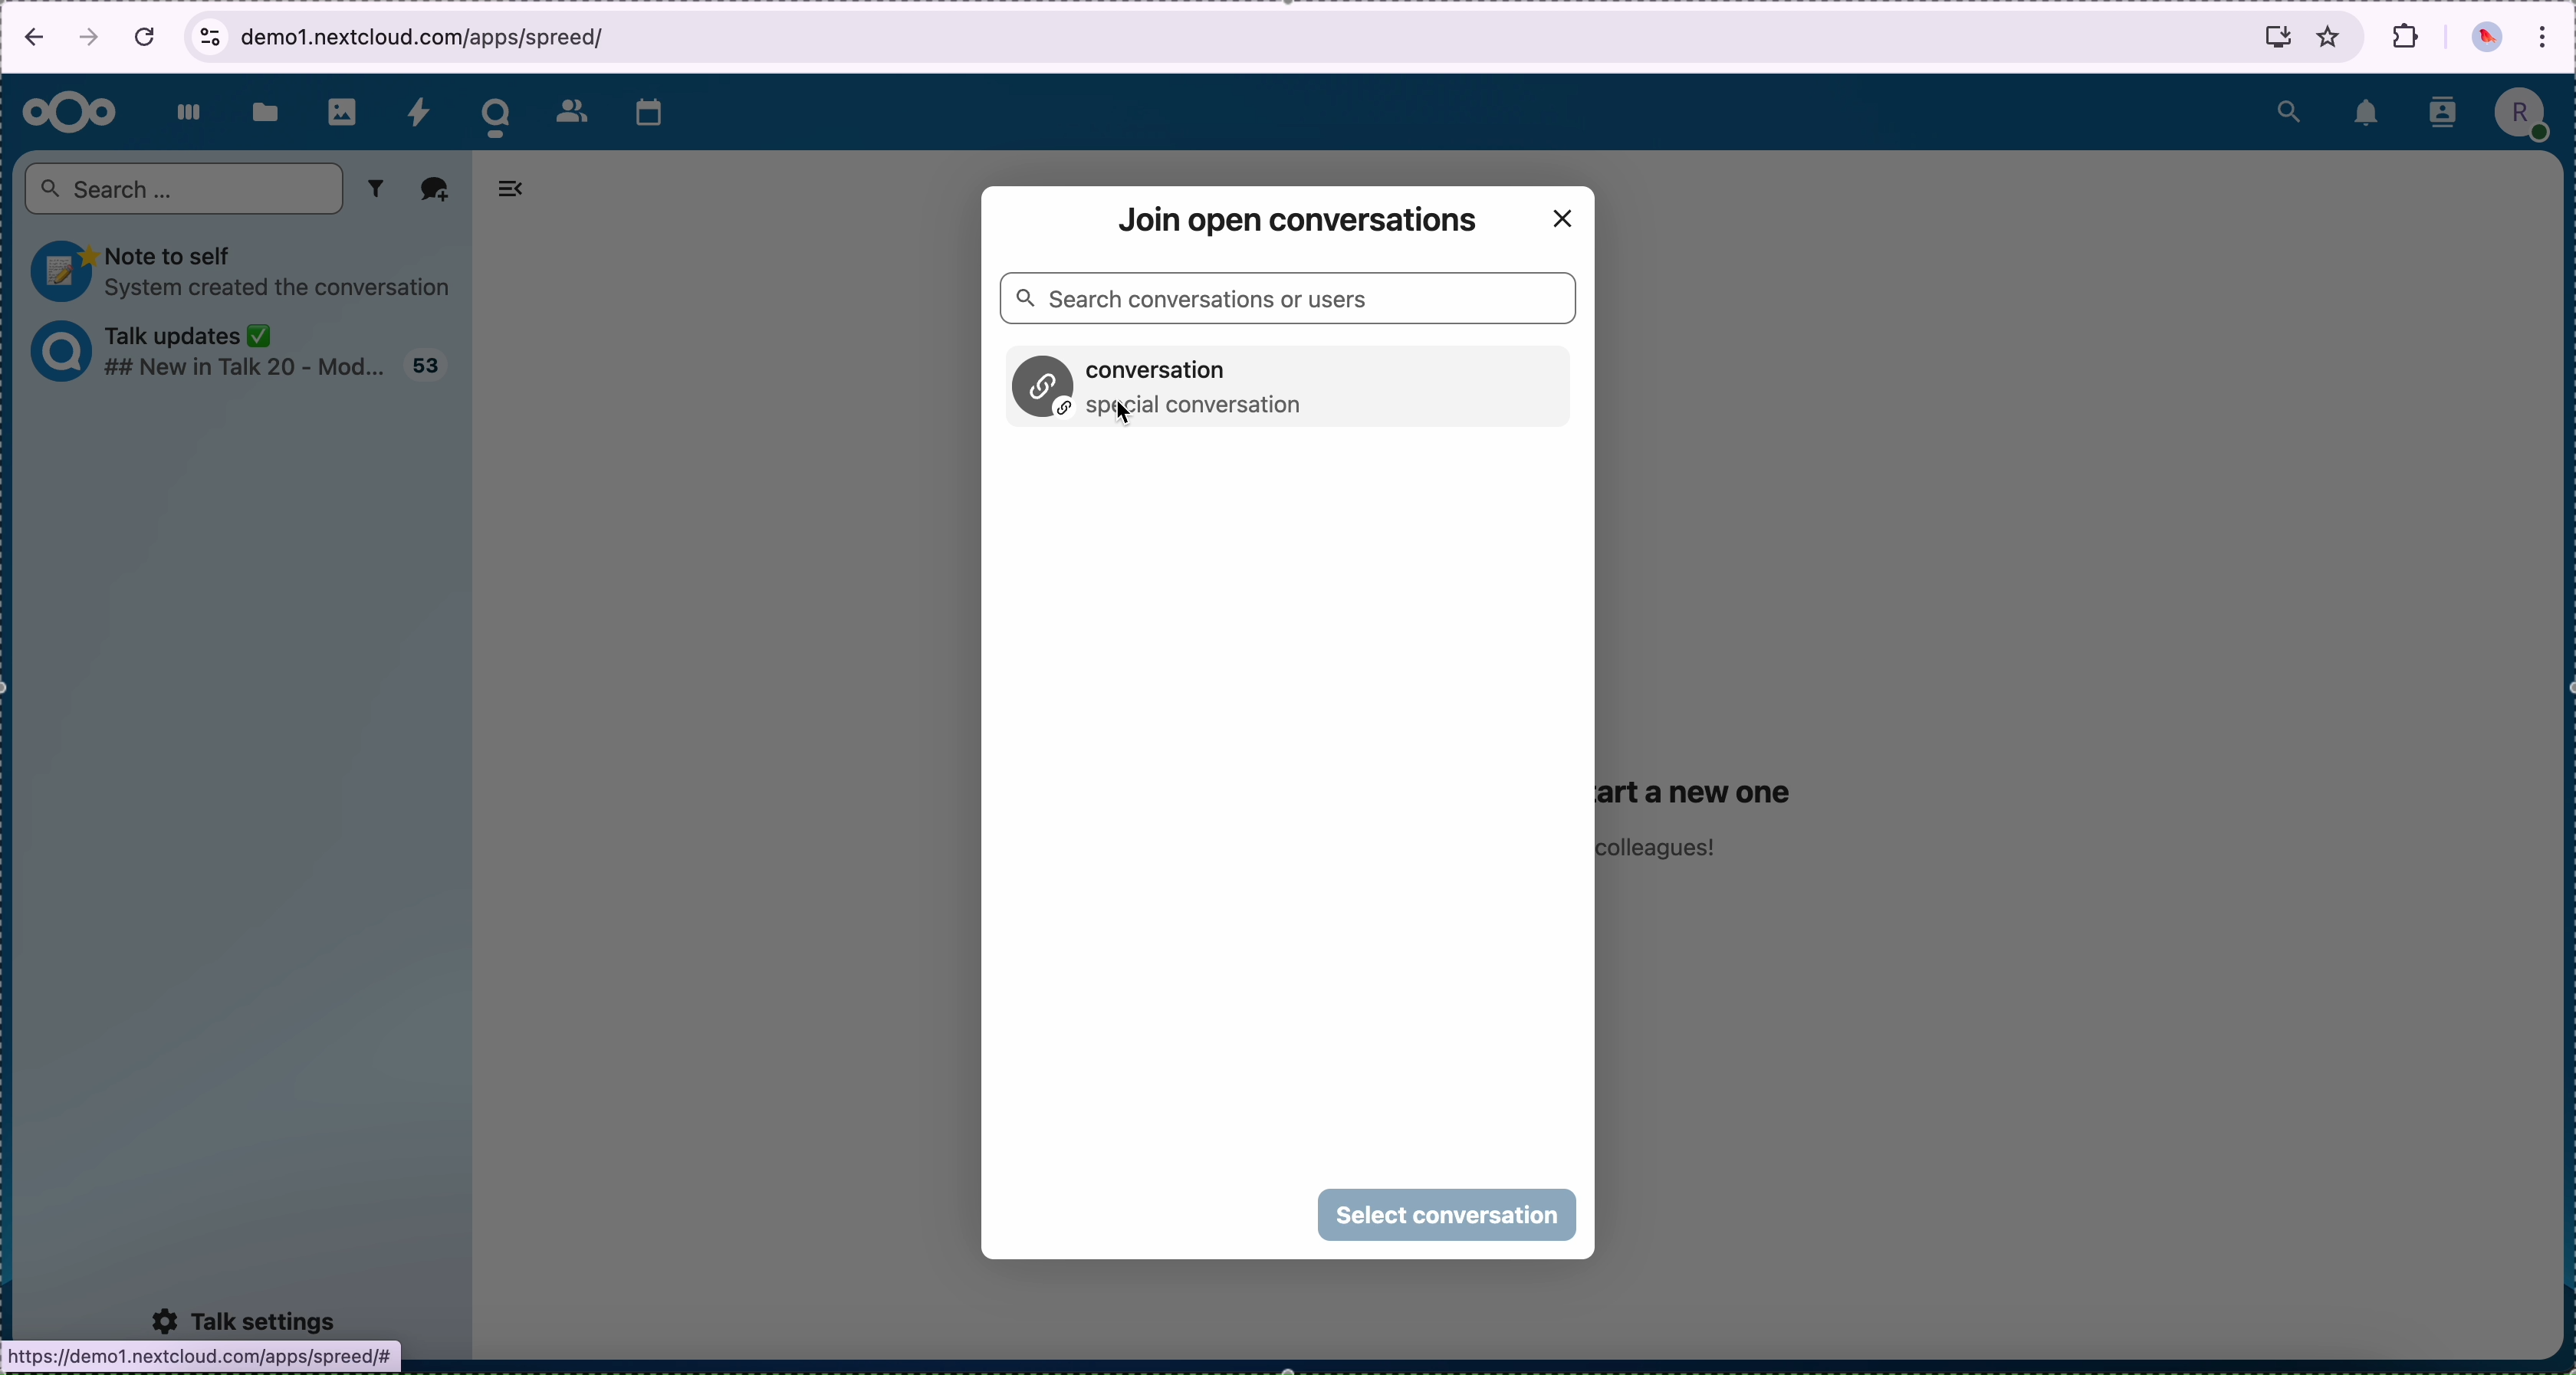 The width and height of the screenshot is (2576, 1375). Describe the element at coordinates (2284, 111) in the screenshot. I see `search` at that location.